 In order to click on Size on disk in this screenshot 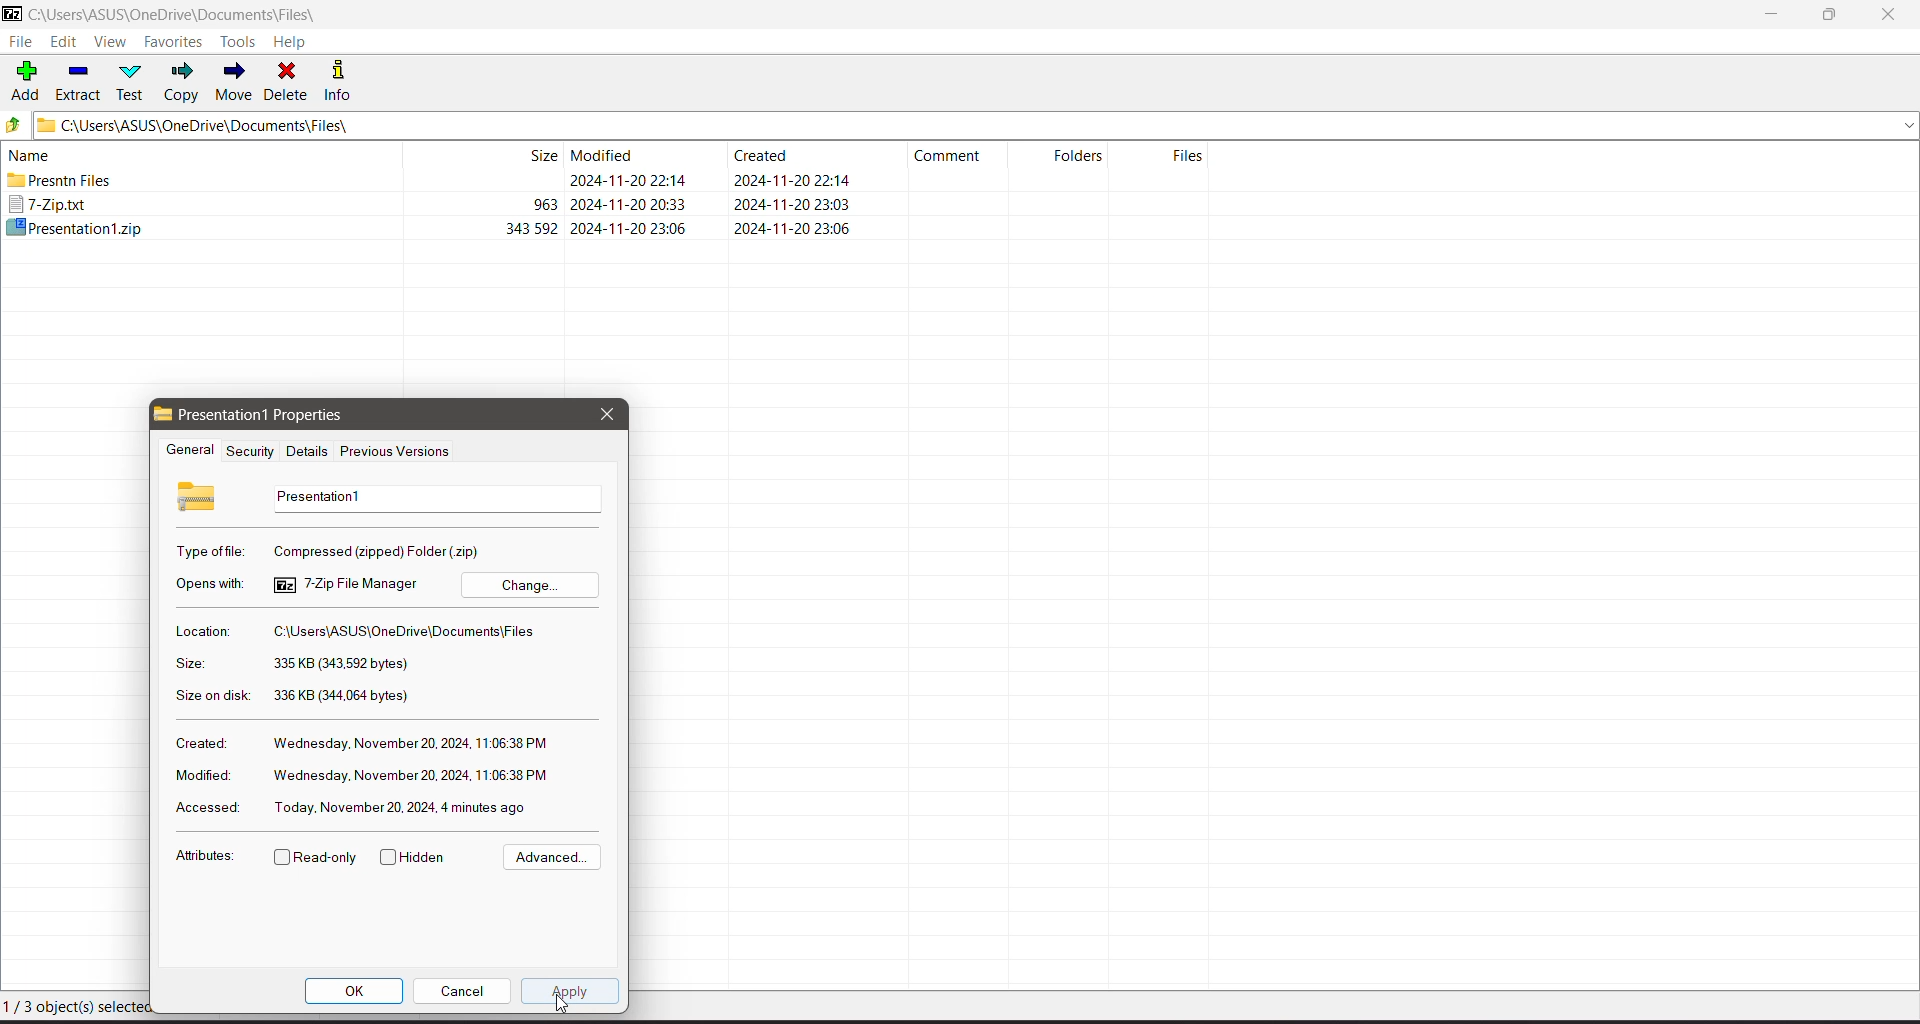, I will do `click(213, 698)`.